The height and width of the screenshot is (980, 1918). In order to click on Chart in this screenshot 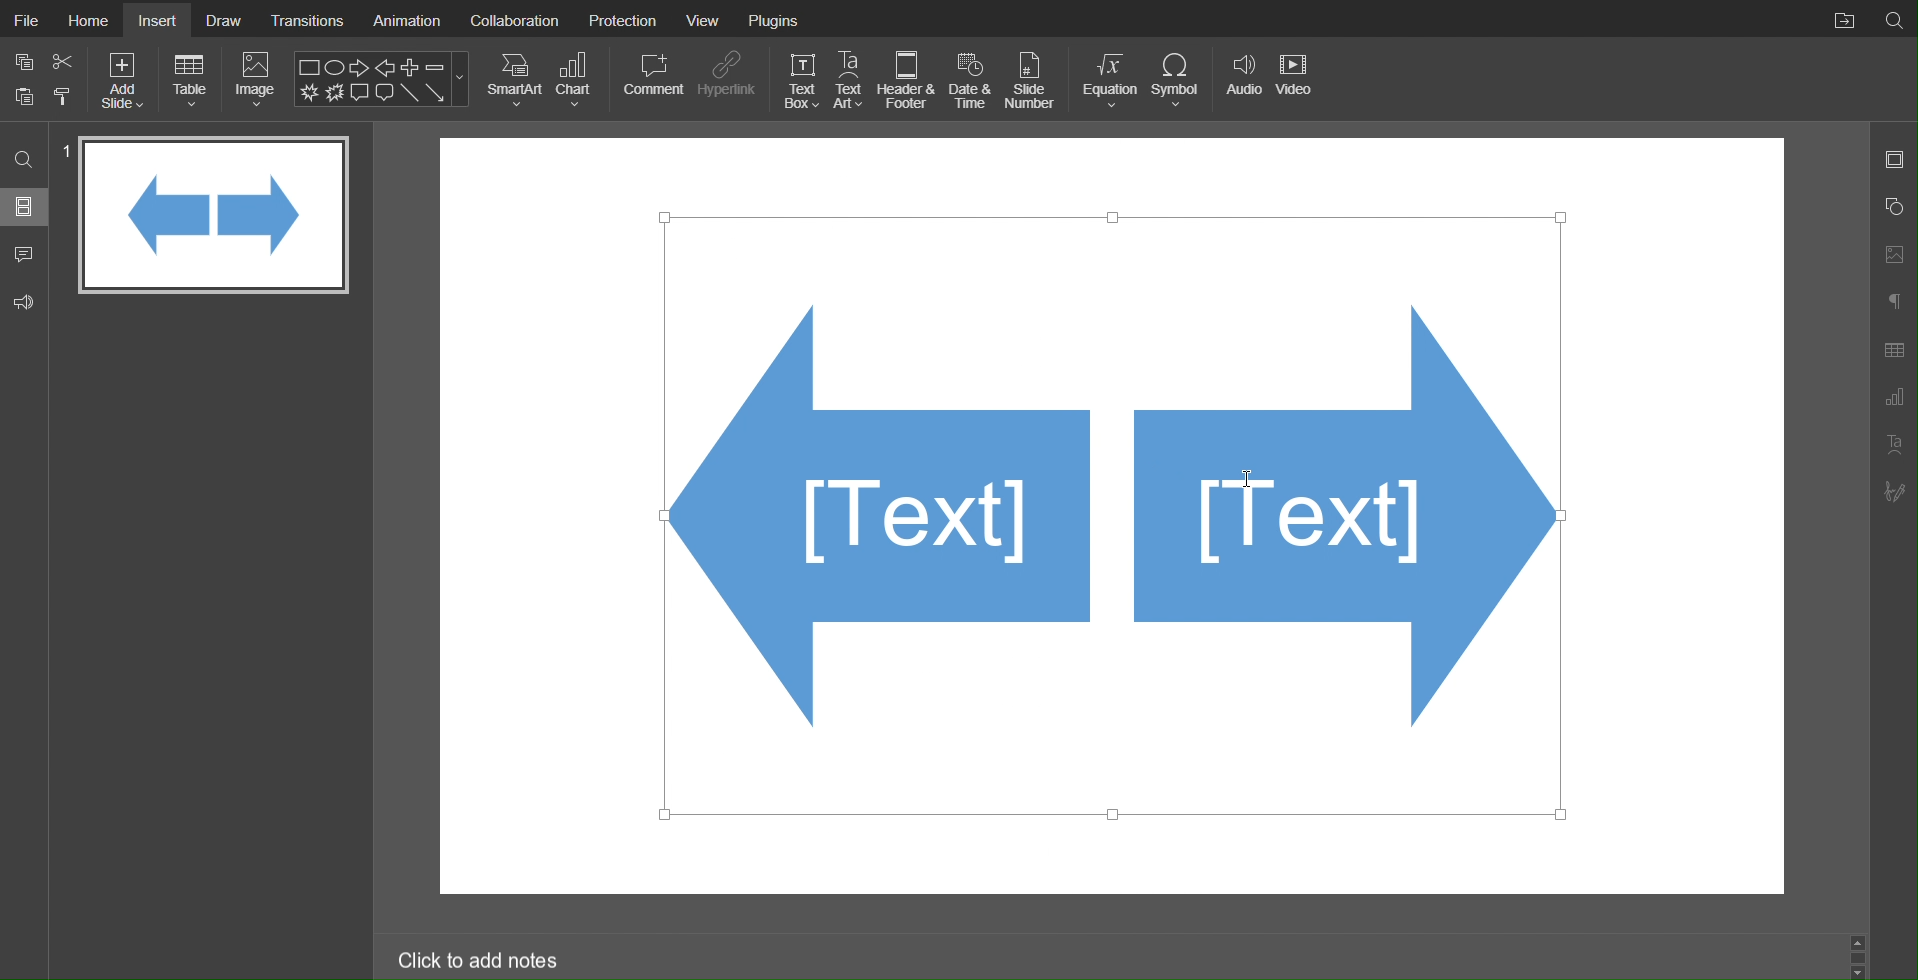, I will do `click(578, 80)`.